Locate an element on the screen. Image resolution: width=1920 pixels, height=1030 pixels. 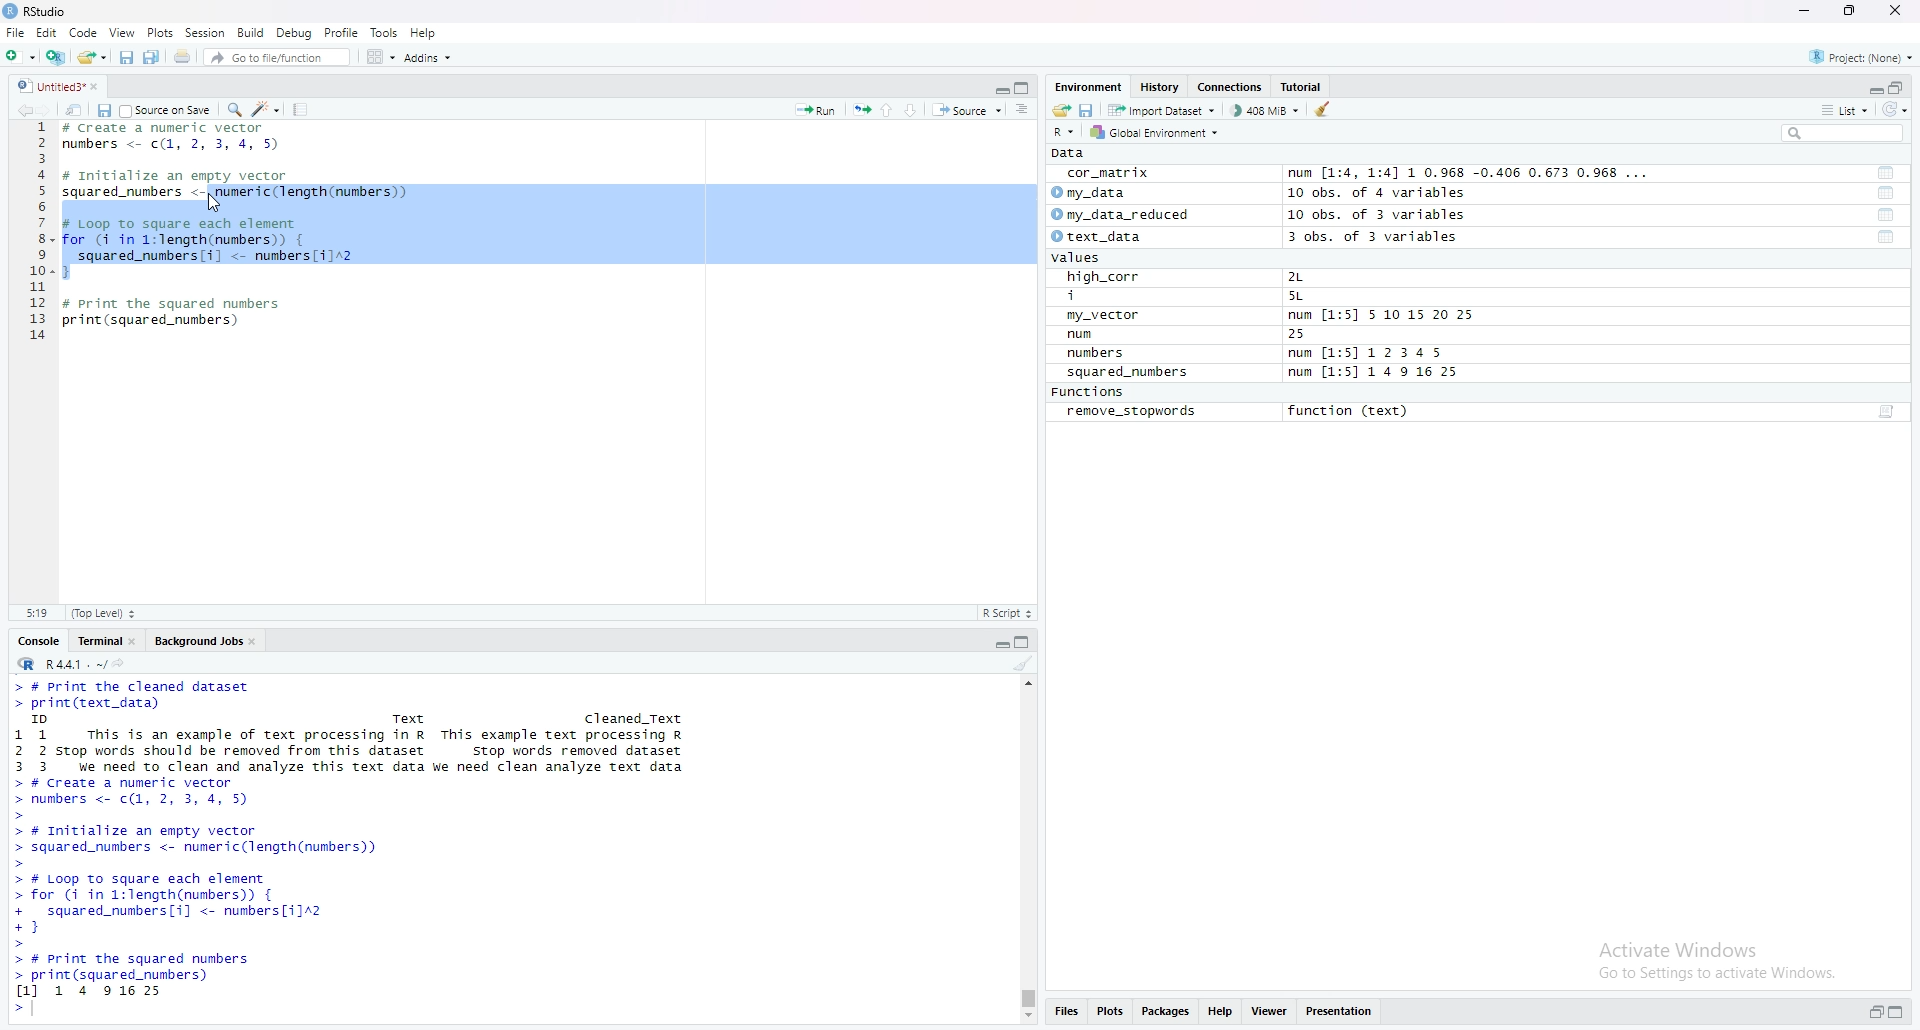
(Top Level) is located at coordinates (103, 613).